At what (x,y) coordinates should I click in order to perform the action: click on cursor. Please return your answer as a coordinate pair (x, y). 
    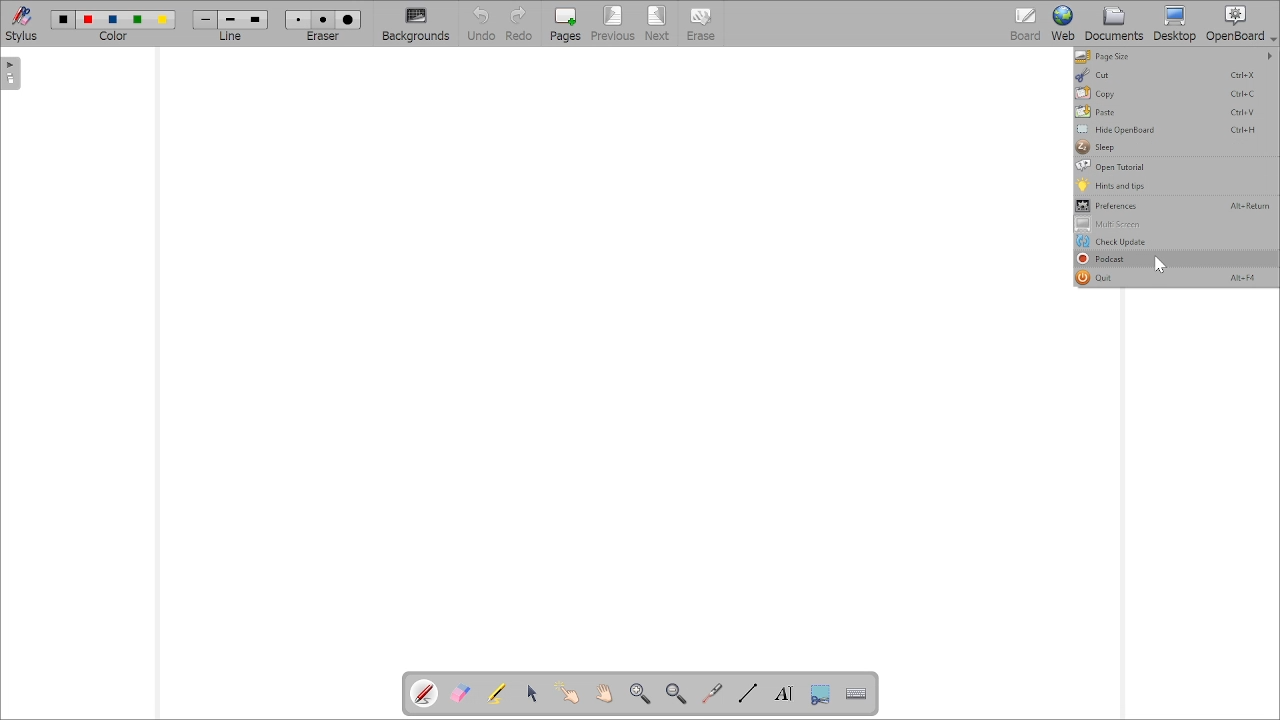
    Looking at the image, I should click on (1159, 264).